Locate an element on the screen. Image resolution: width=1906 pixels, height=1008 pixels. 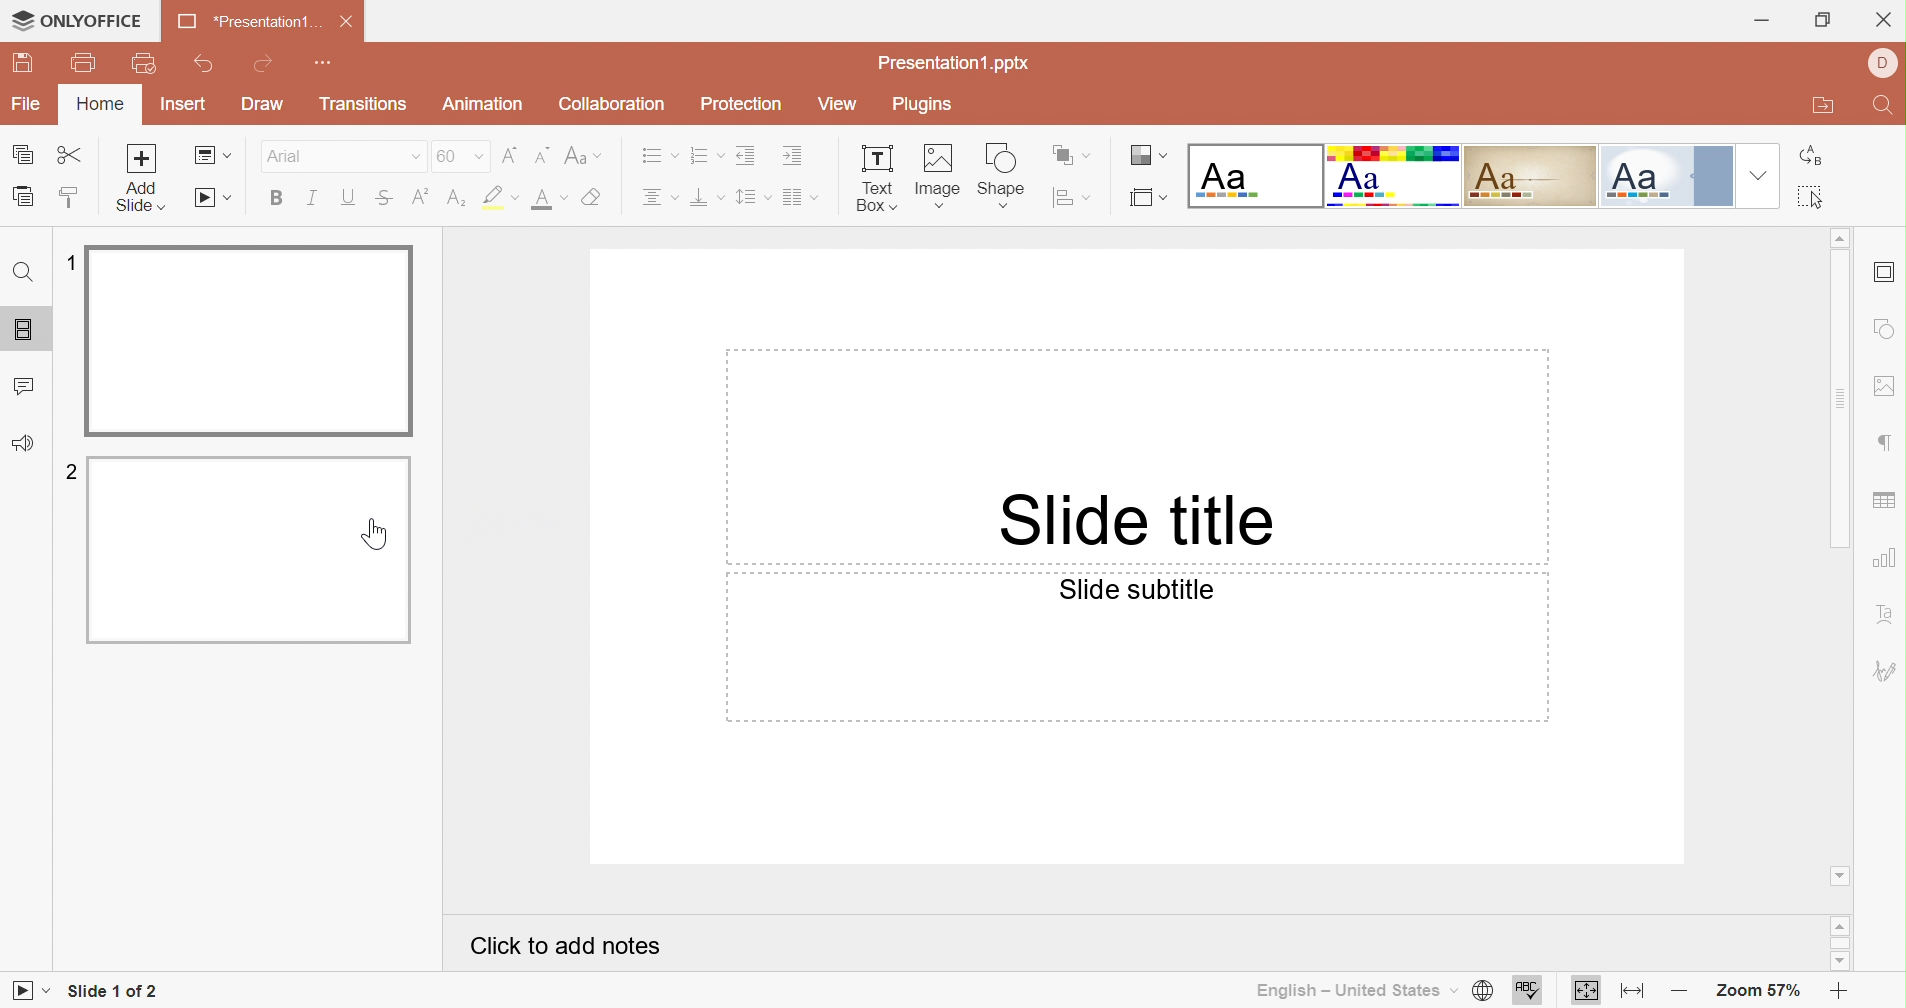
Signature settings is located at coordinates (1884, 669).